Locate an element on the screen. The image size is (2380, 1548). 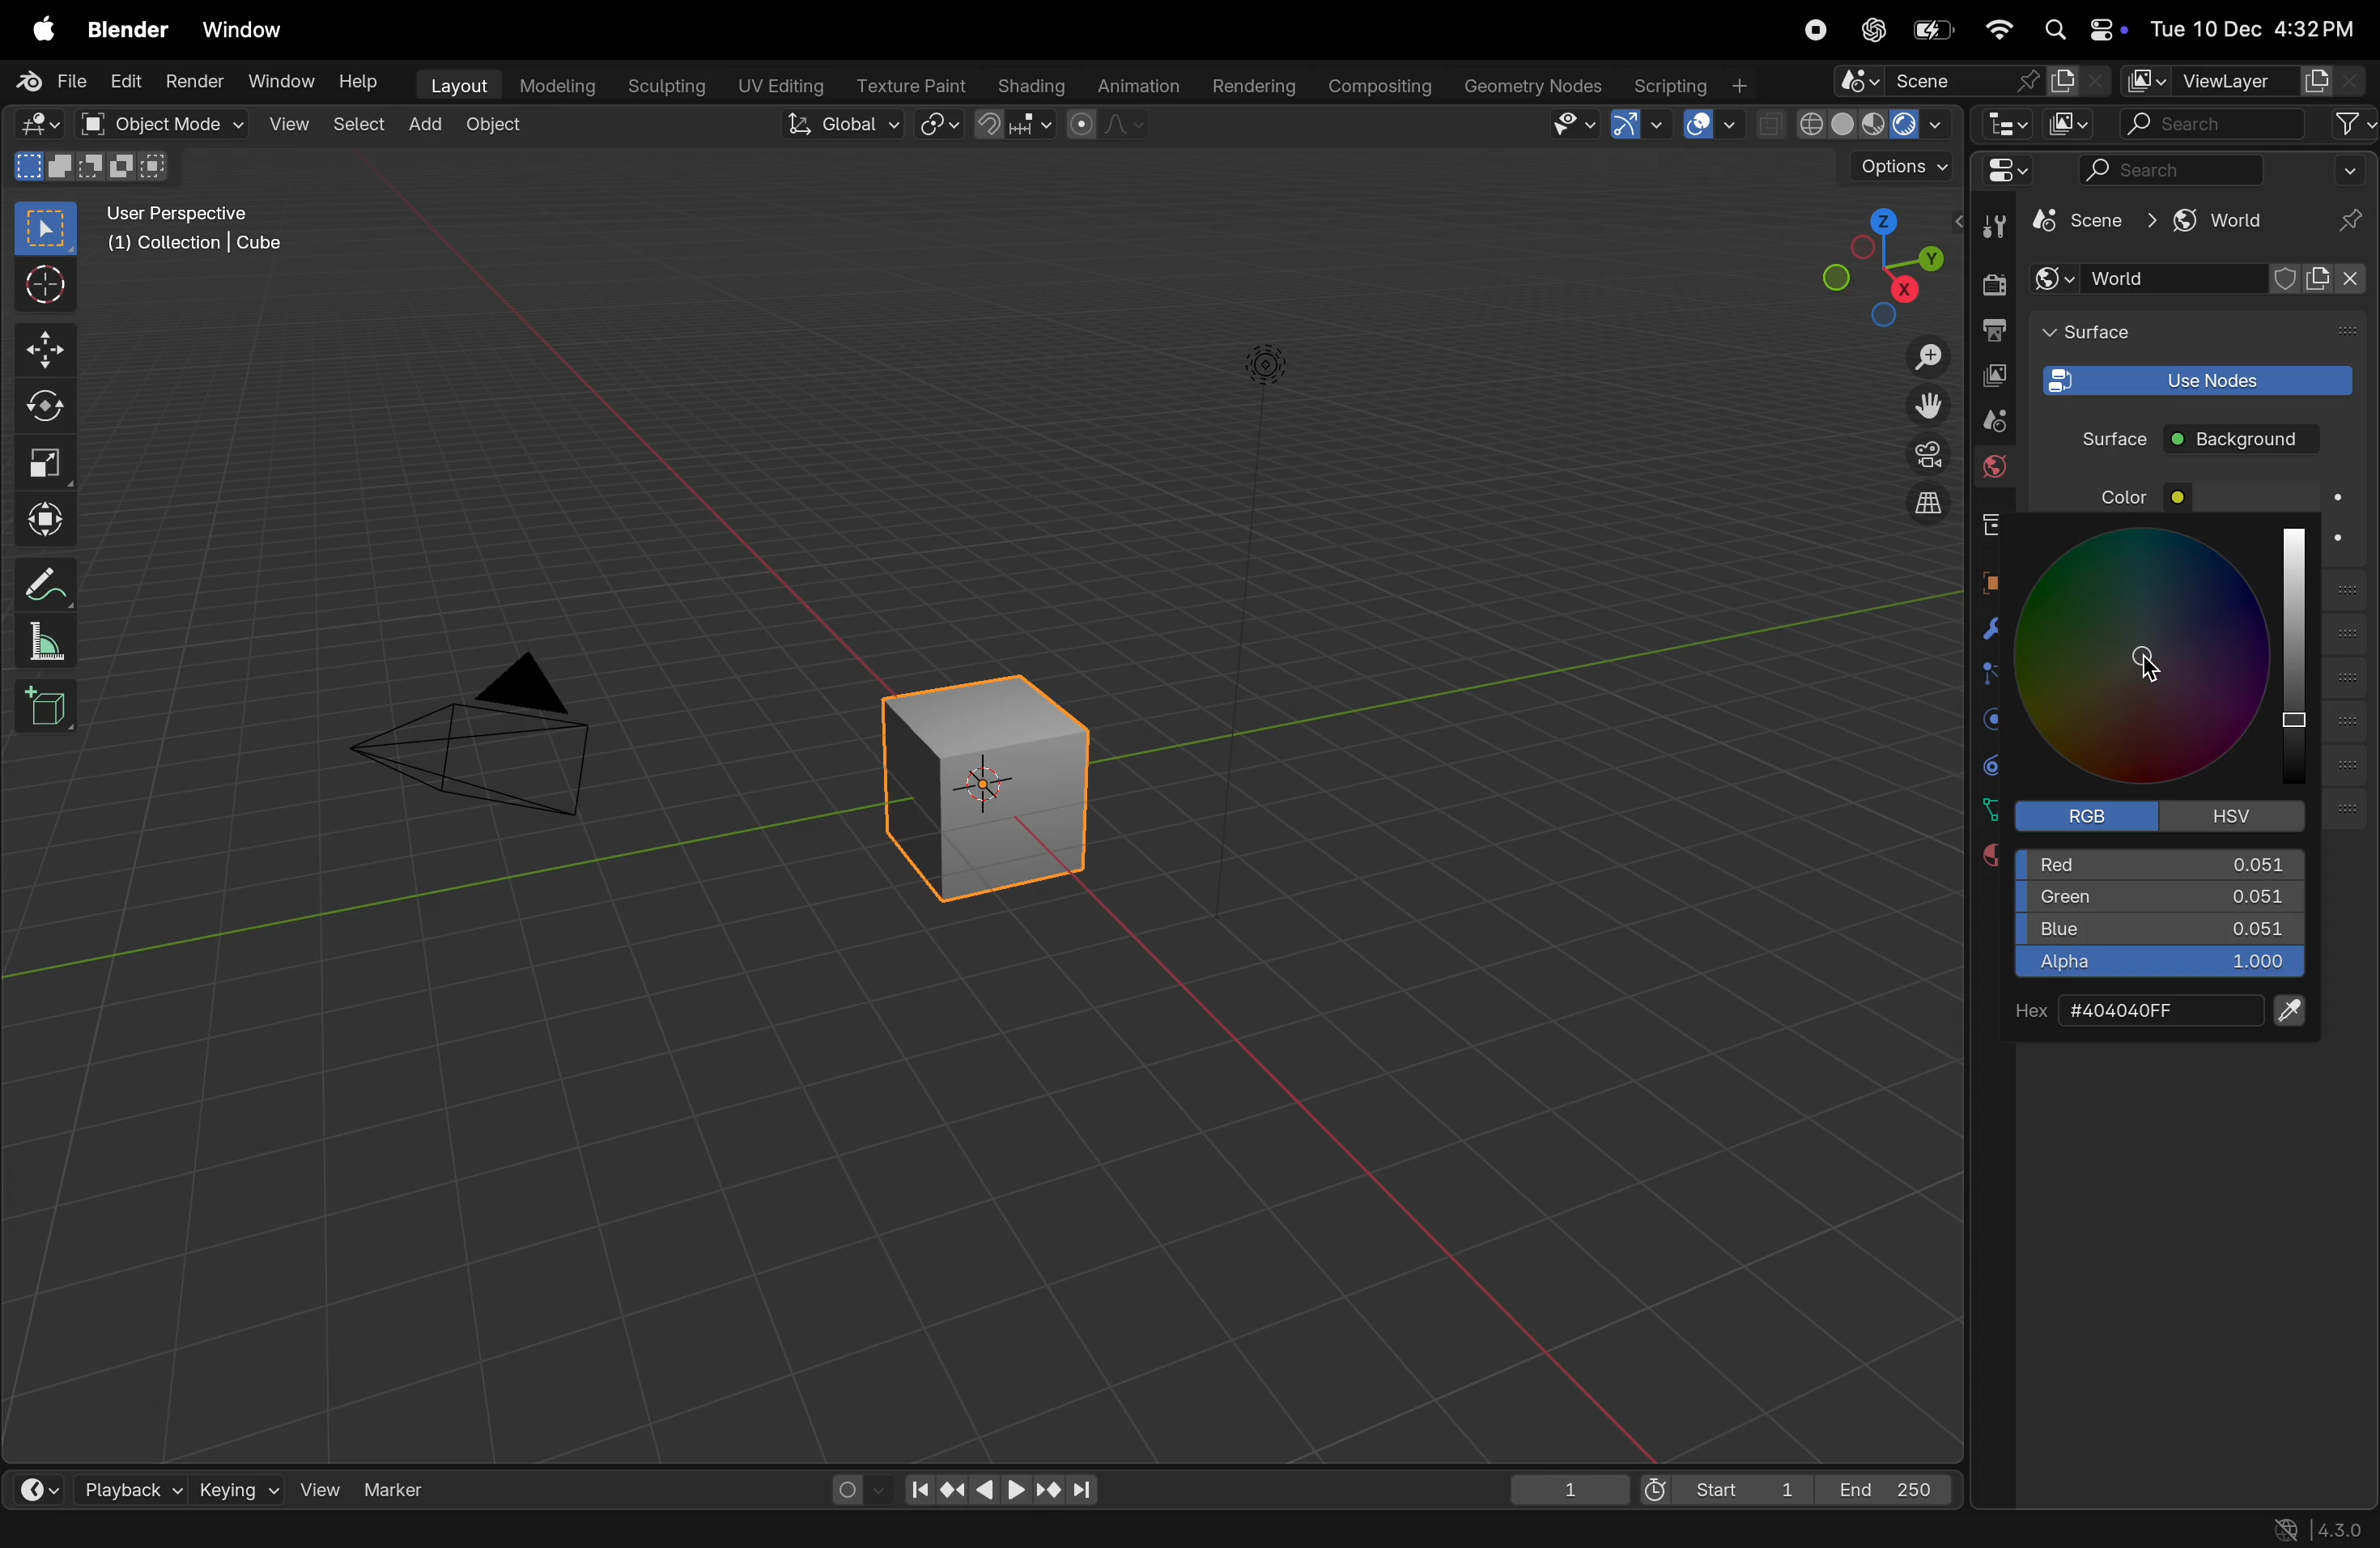
Alpha is located at coordinates (2157, 966).